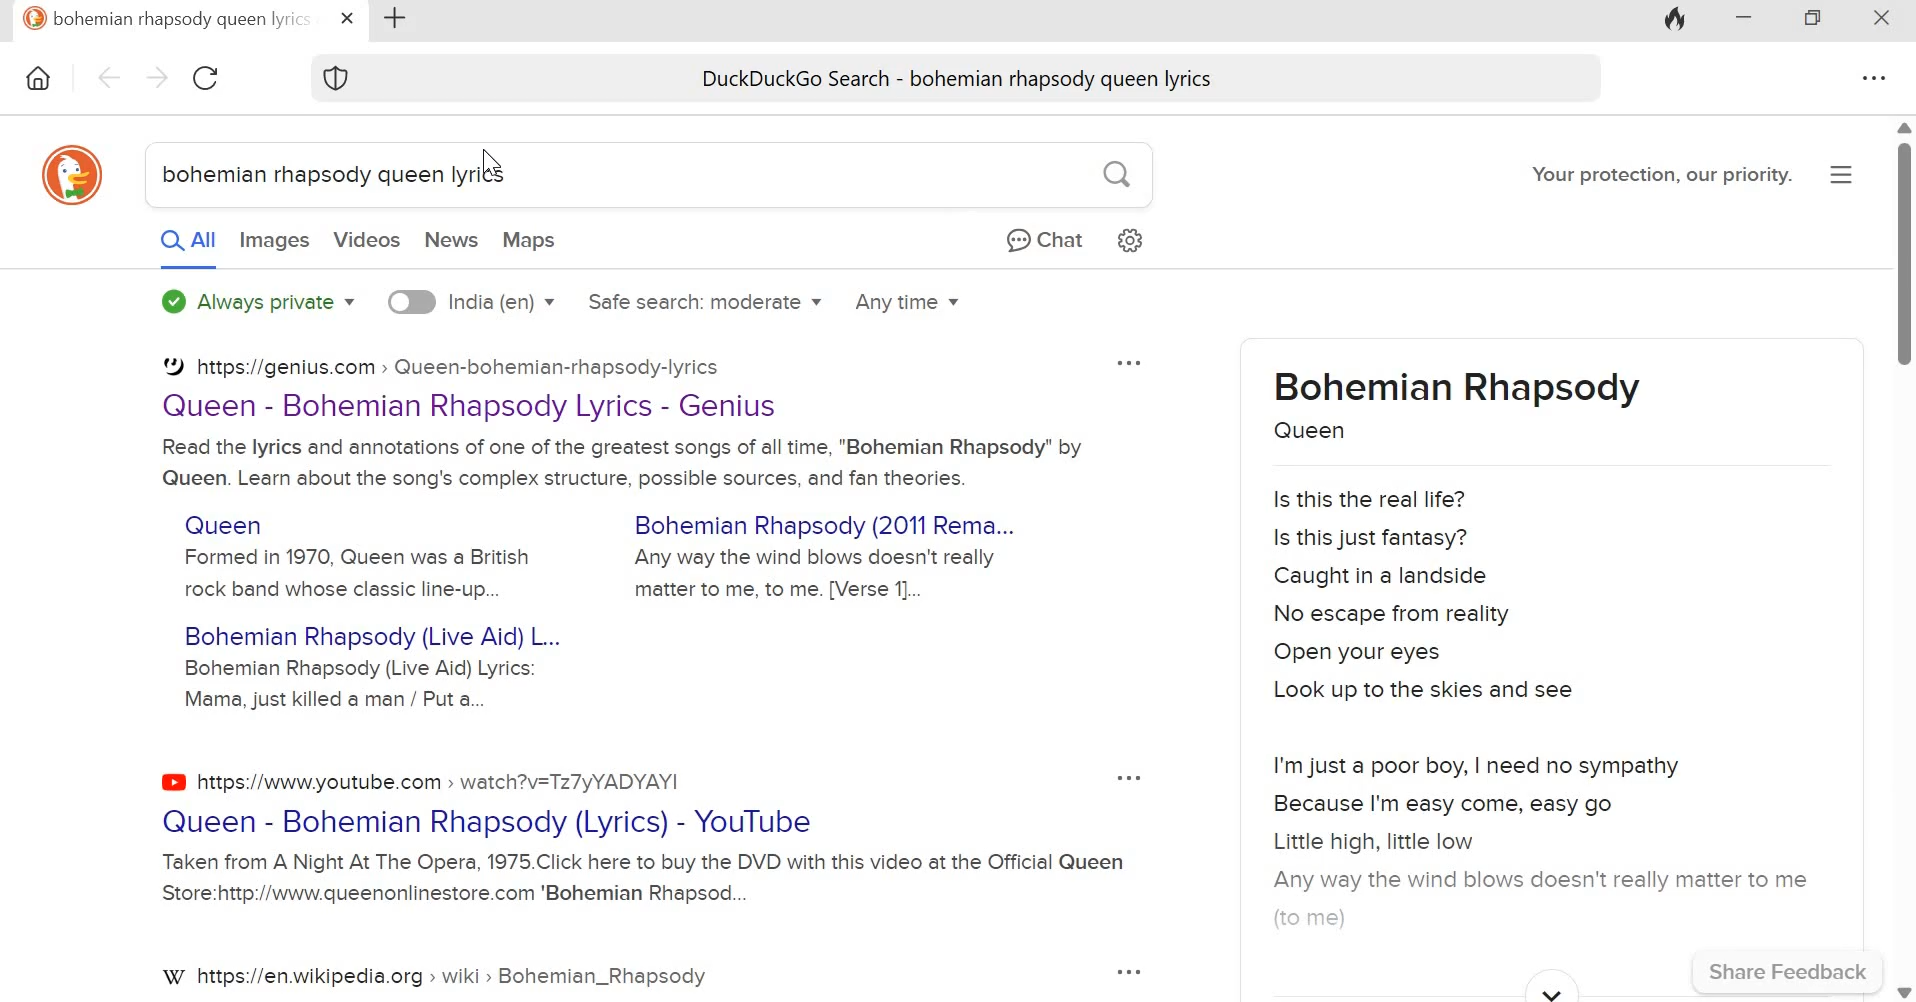 Image resolution: width=1916 pixels, height=1002 pixels. What do you see at coordinates (1131, 364) in the screenshot?
I see `options` at bounding box center [1131, 364].